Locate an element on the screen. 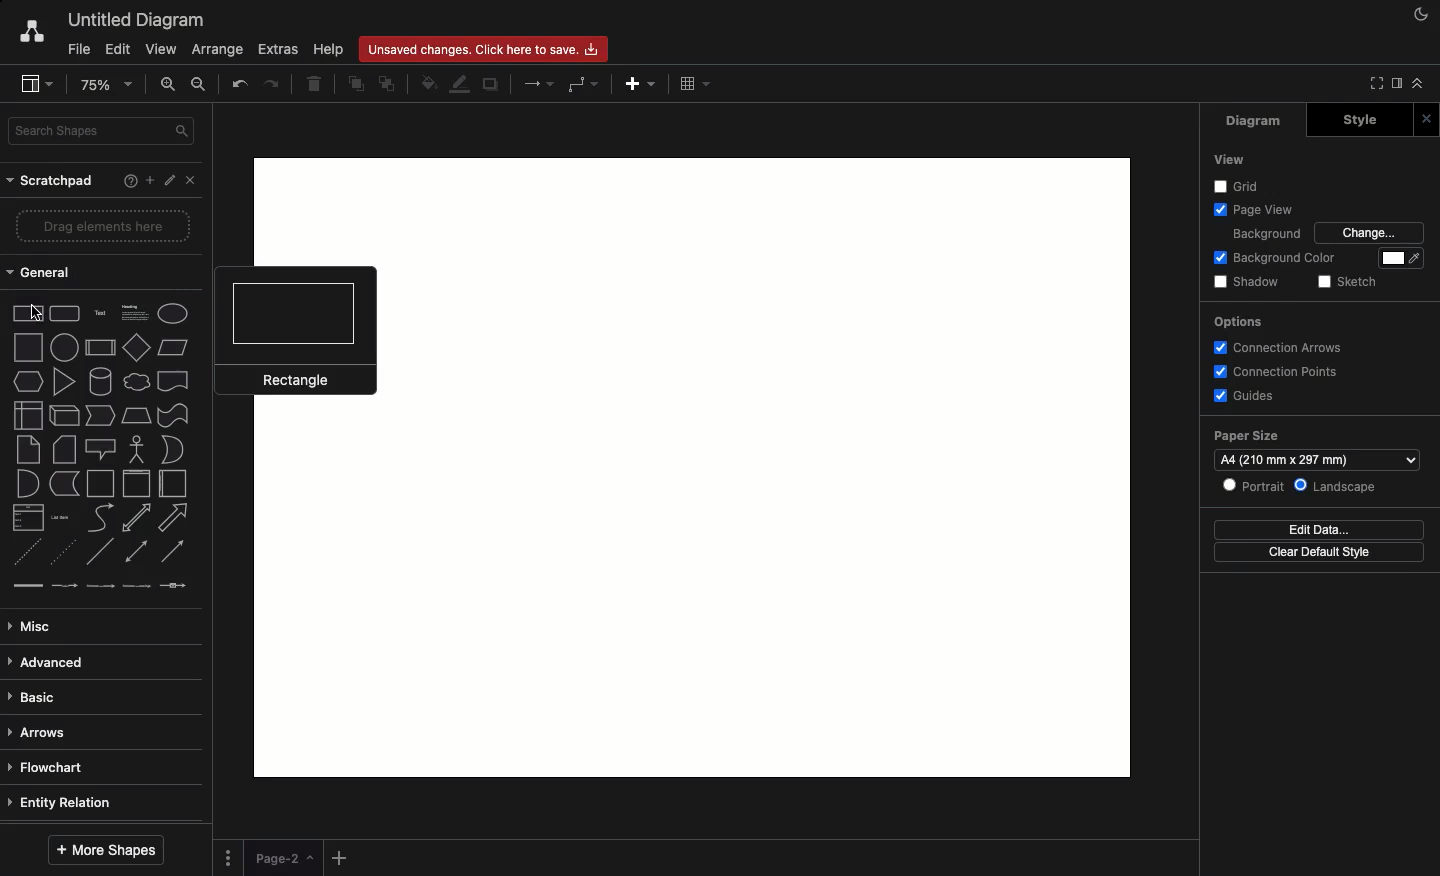  connector with label is located at coordinates (65, 585).